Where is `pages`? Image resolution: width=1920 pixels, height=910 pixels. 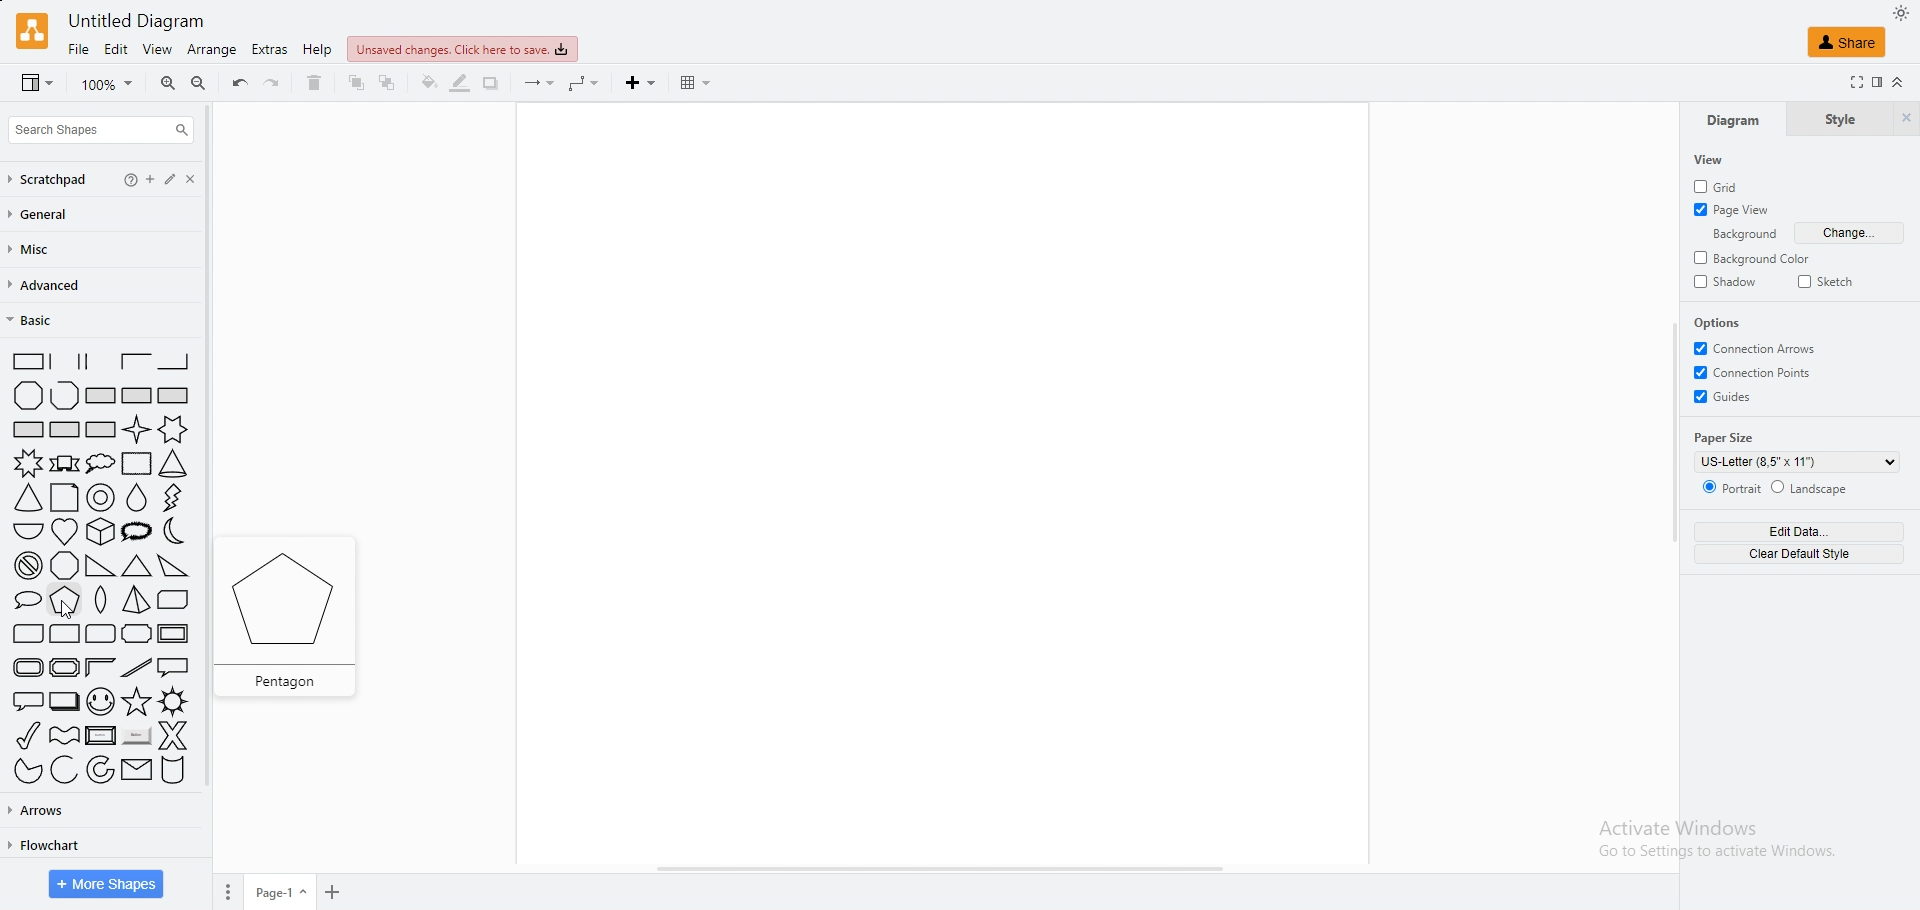
pages is located at coordinates (226, 892).